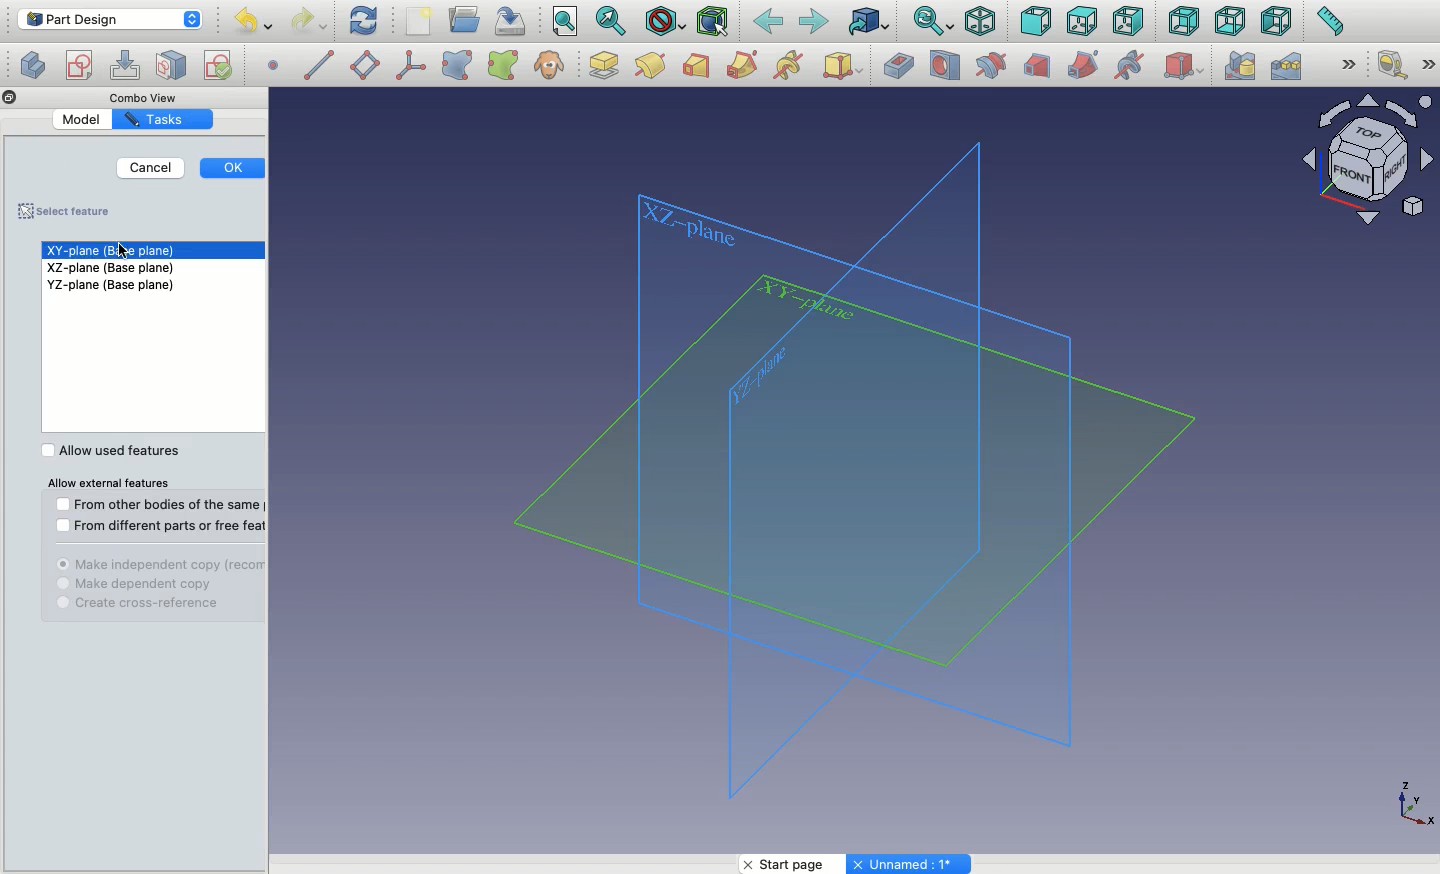 The height and width of the screenshot is (874, 1440). I want to click on Subtractive helix, so click(1129, 65).